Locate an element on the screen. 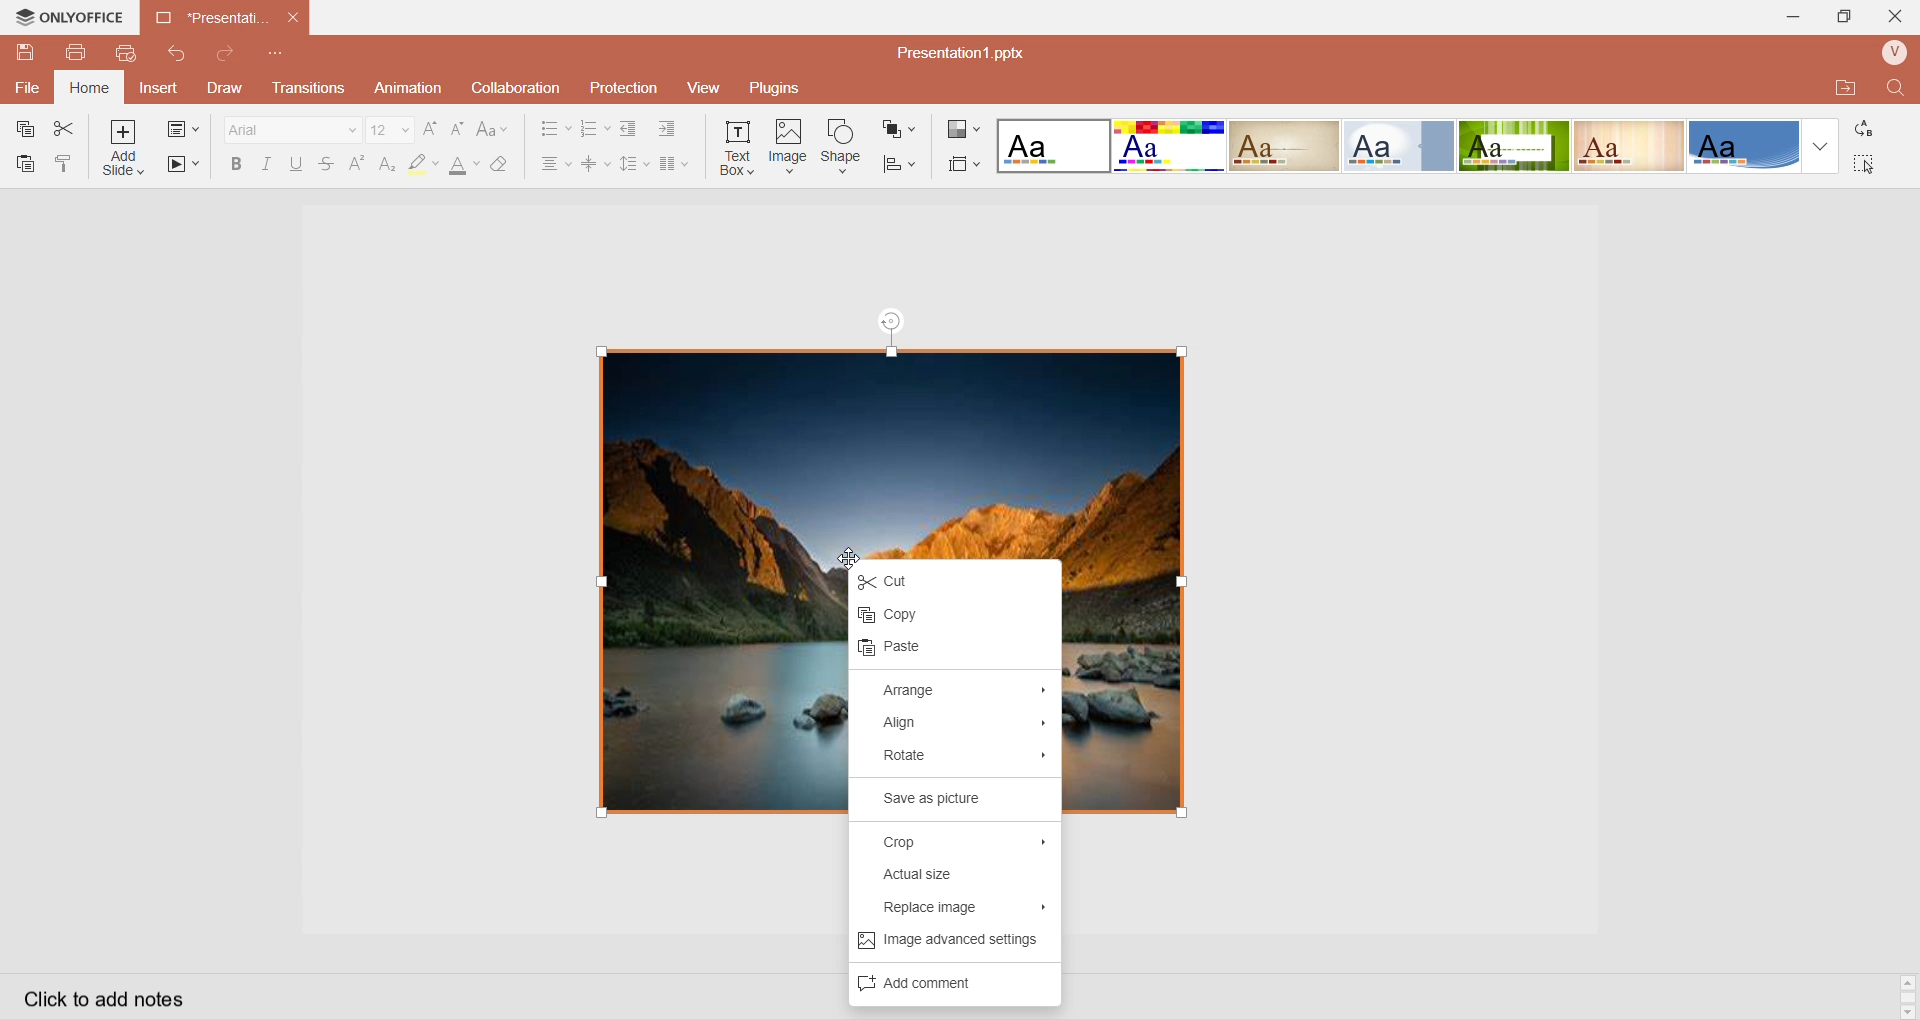 The height and width of the screenshot is (1020, 1920). rotation tool is located at coordinates (893, 319).